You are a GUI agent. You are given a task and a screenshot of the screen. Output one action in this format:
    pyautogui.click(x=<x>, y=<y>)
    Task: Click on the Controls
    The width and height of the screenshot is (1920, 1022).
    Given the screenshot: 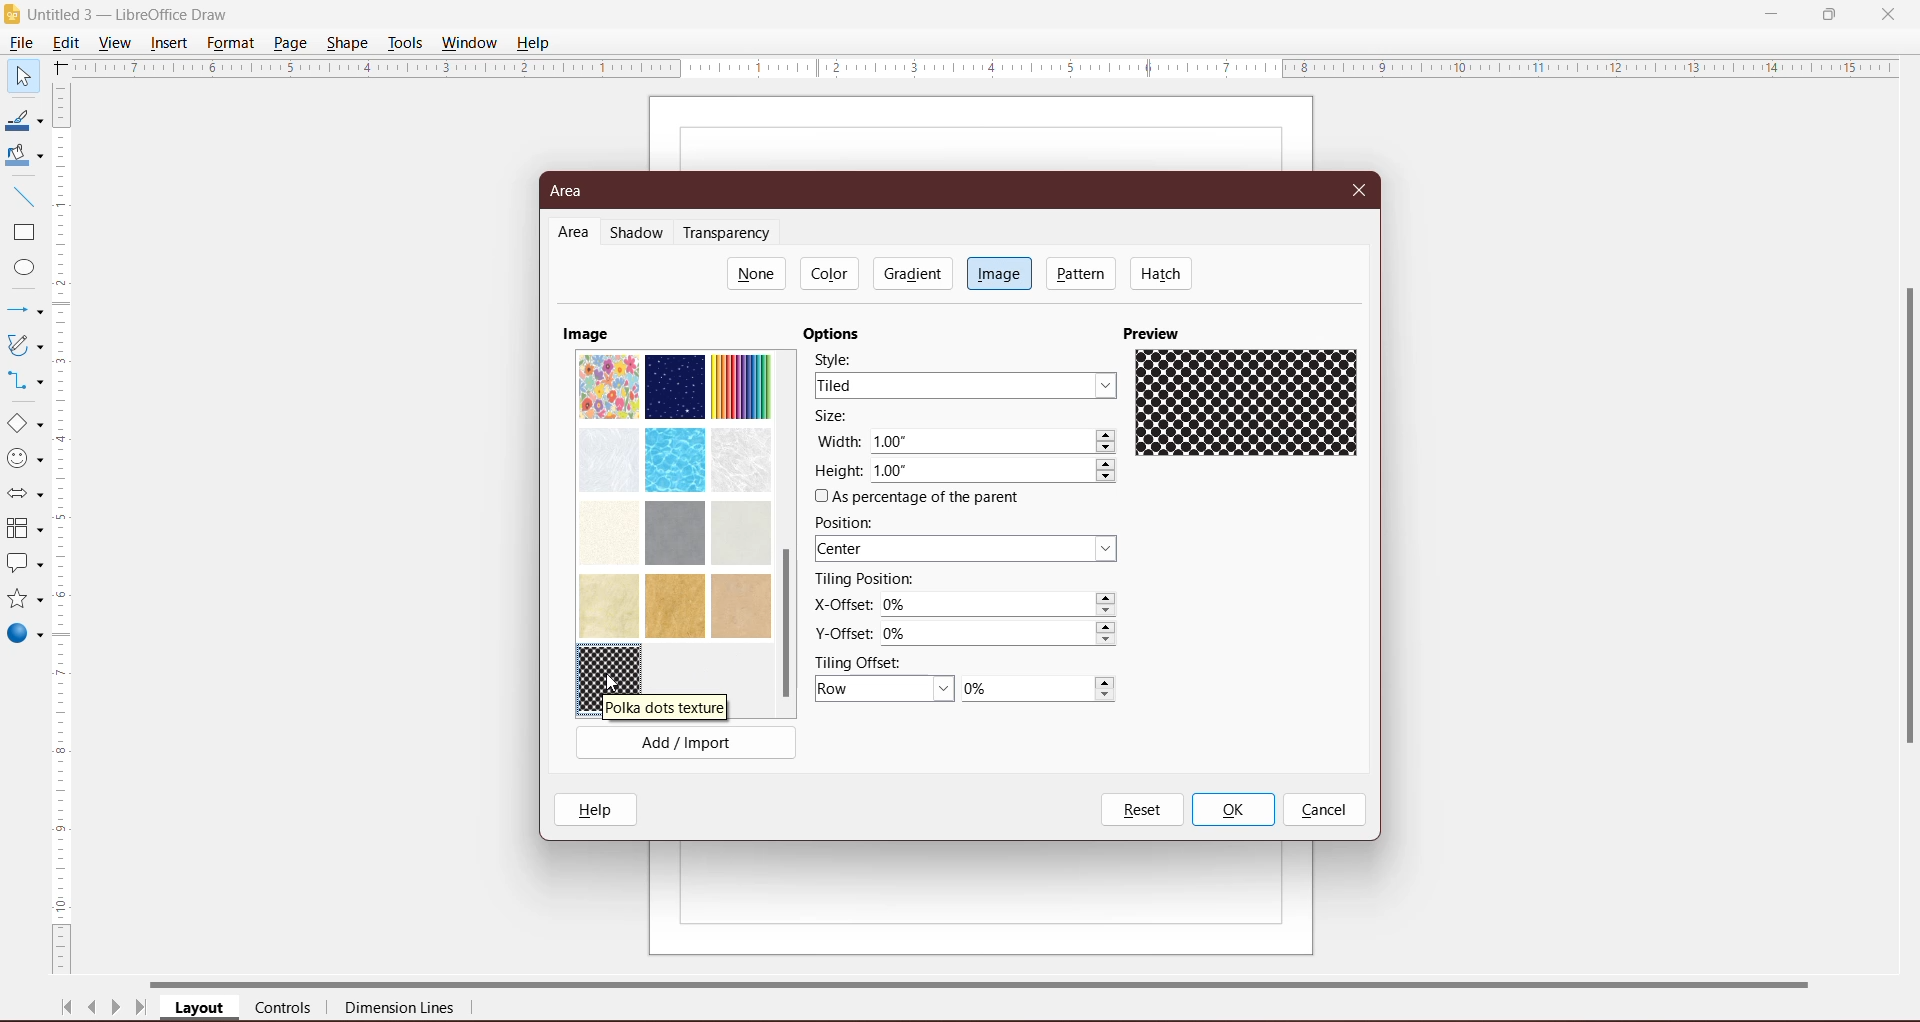 What is the action you would take?
    pyautogui.click(x=289, y=1009)
    